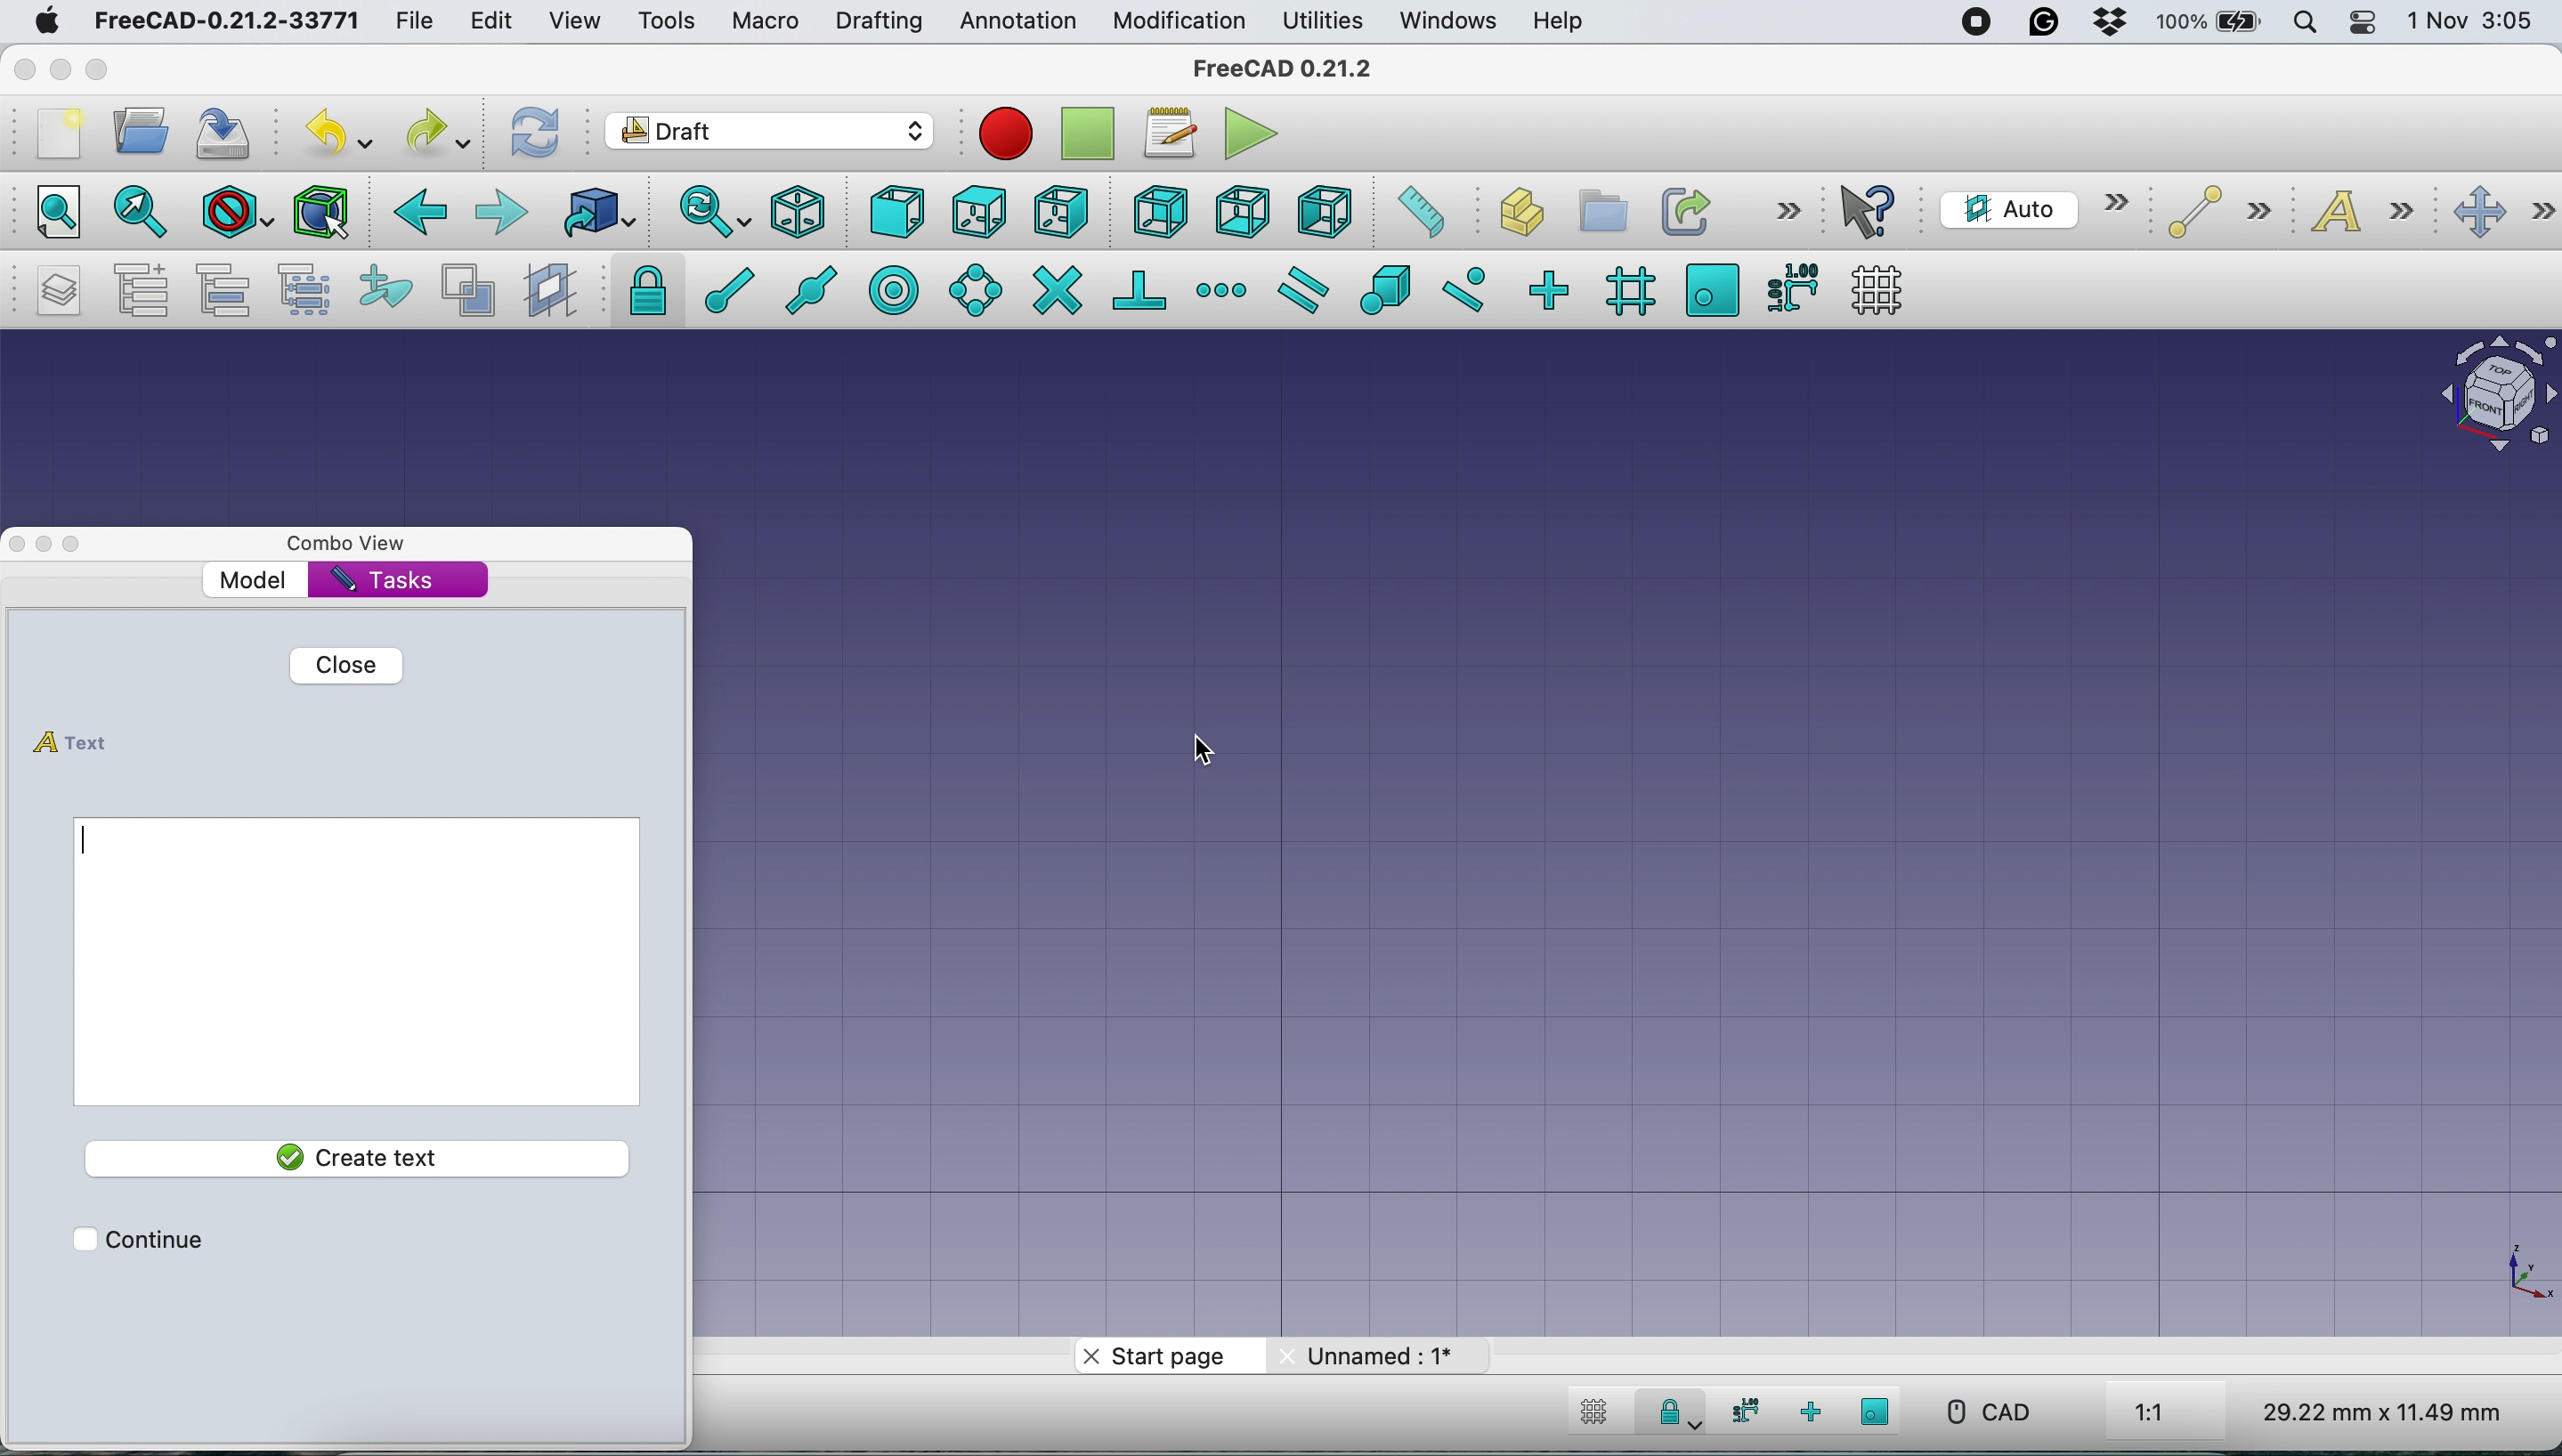 Image resolution: width=2562 pixels, height=1456 pixels. I want to click on strop recording macros, so click(1093, 132).